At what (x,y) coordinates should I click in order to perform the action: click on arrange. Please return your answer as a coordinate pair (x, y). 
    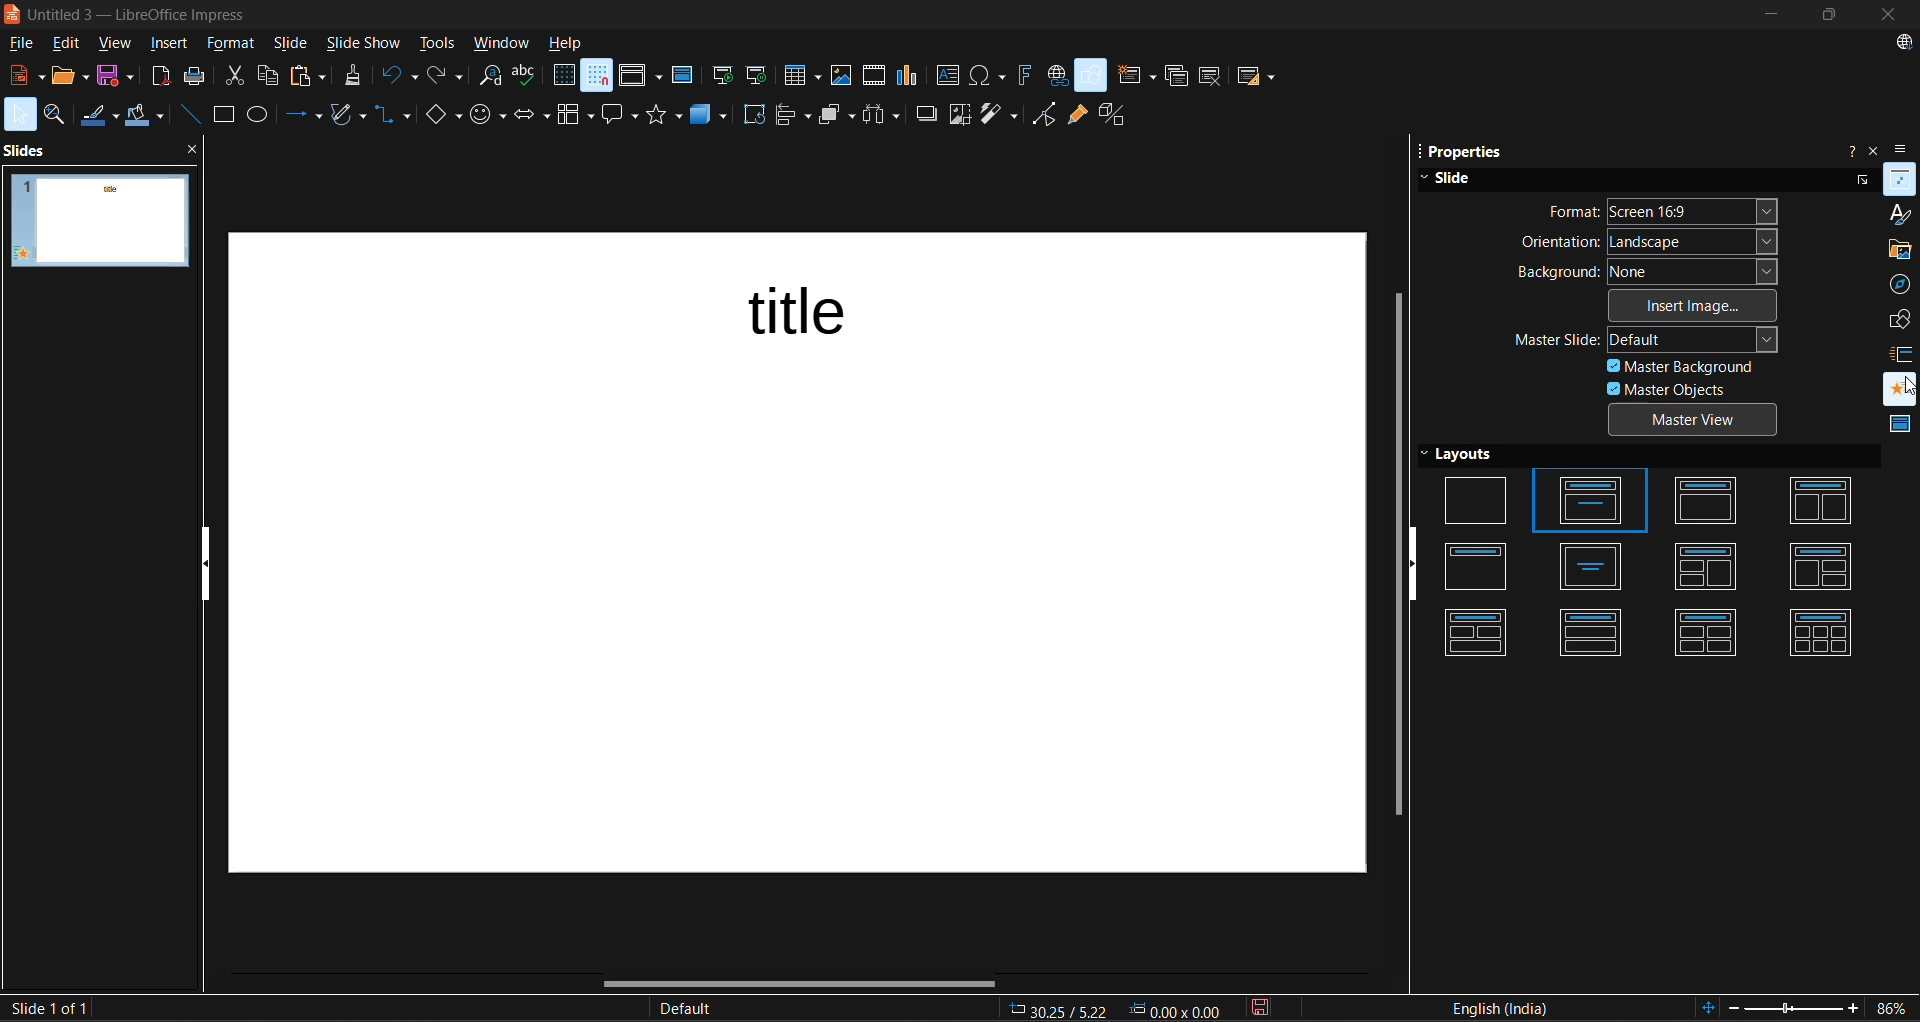
    Looking at the image, I should click on (839, 115).